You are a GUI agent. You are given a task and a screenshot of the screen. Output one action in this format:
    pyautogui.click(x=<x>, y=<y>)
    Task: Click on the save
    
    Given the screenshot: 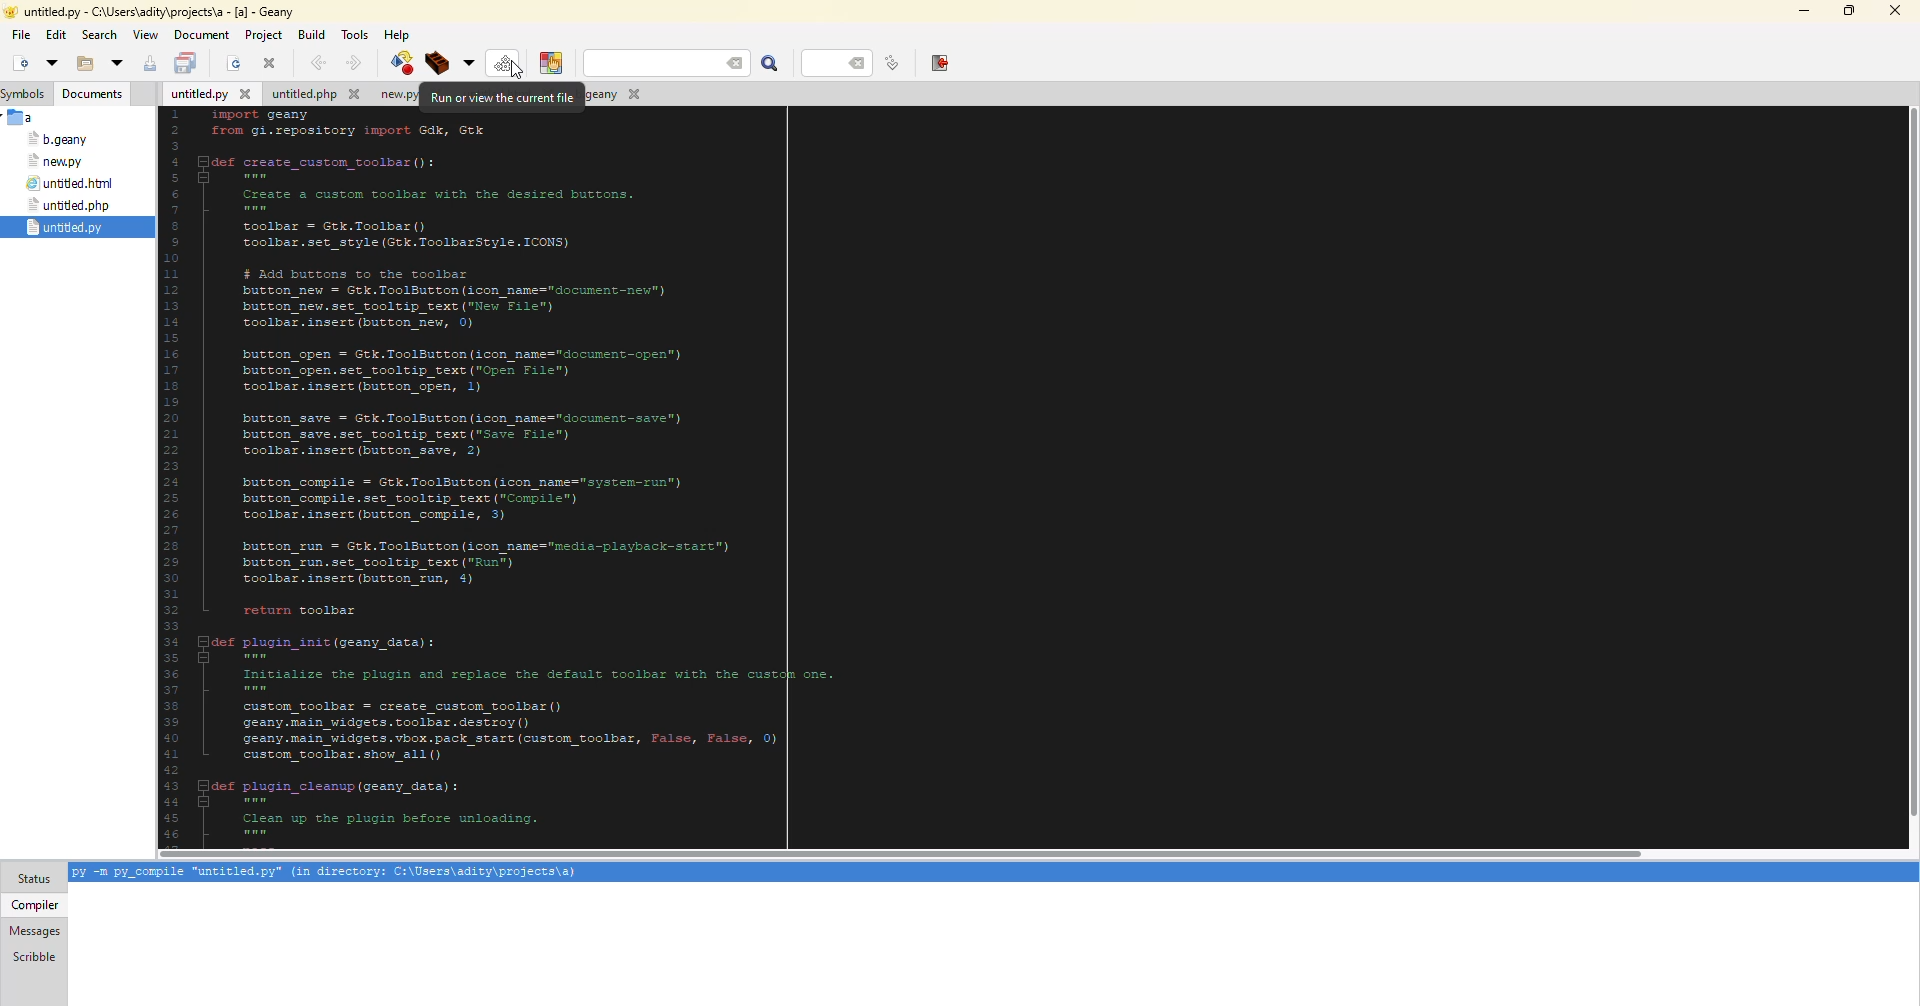 What is the action you would take?
    pyautogui.click(x=187, y=64)
    